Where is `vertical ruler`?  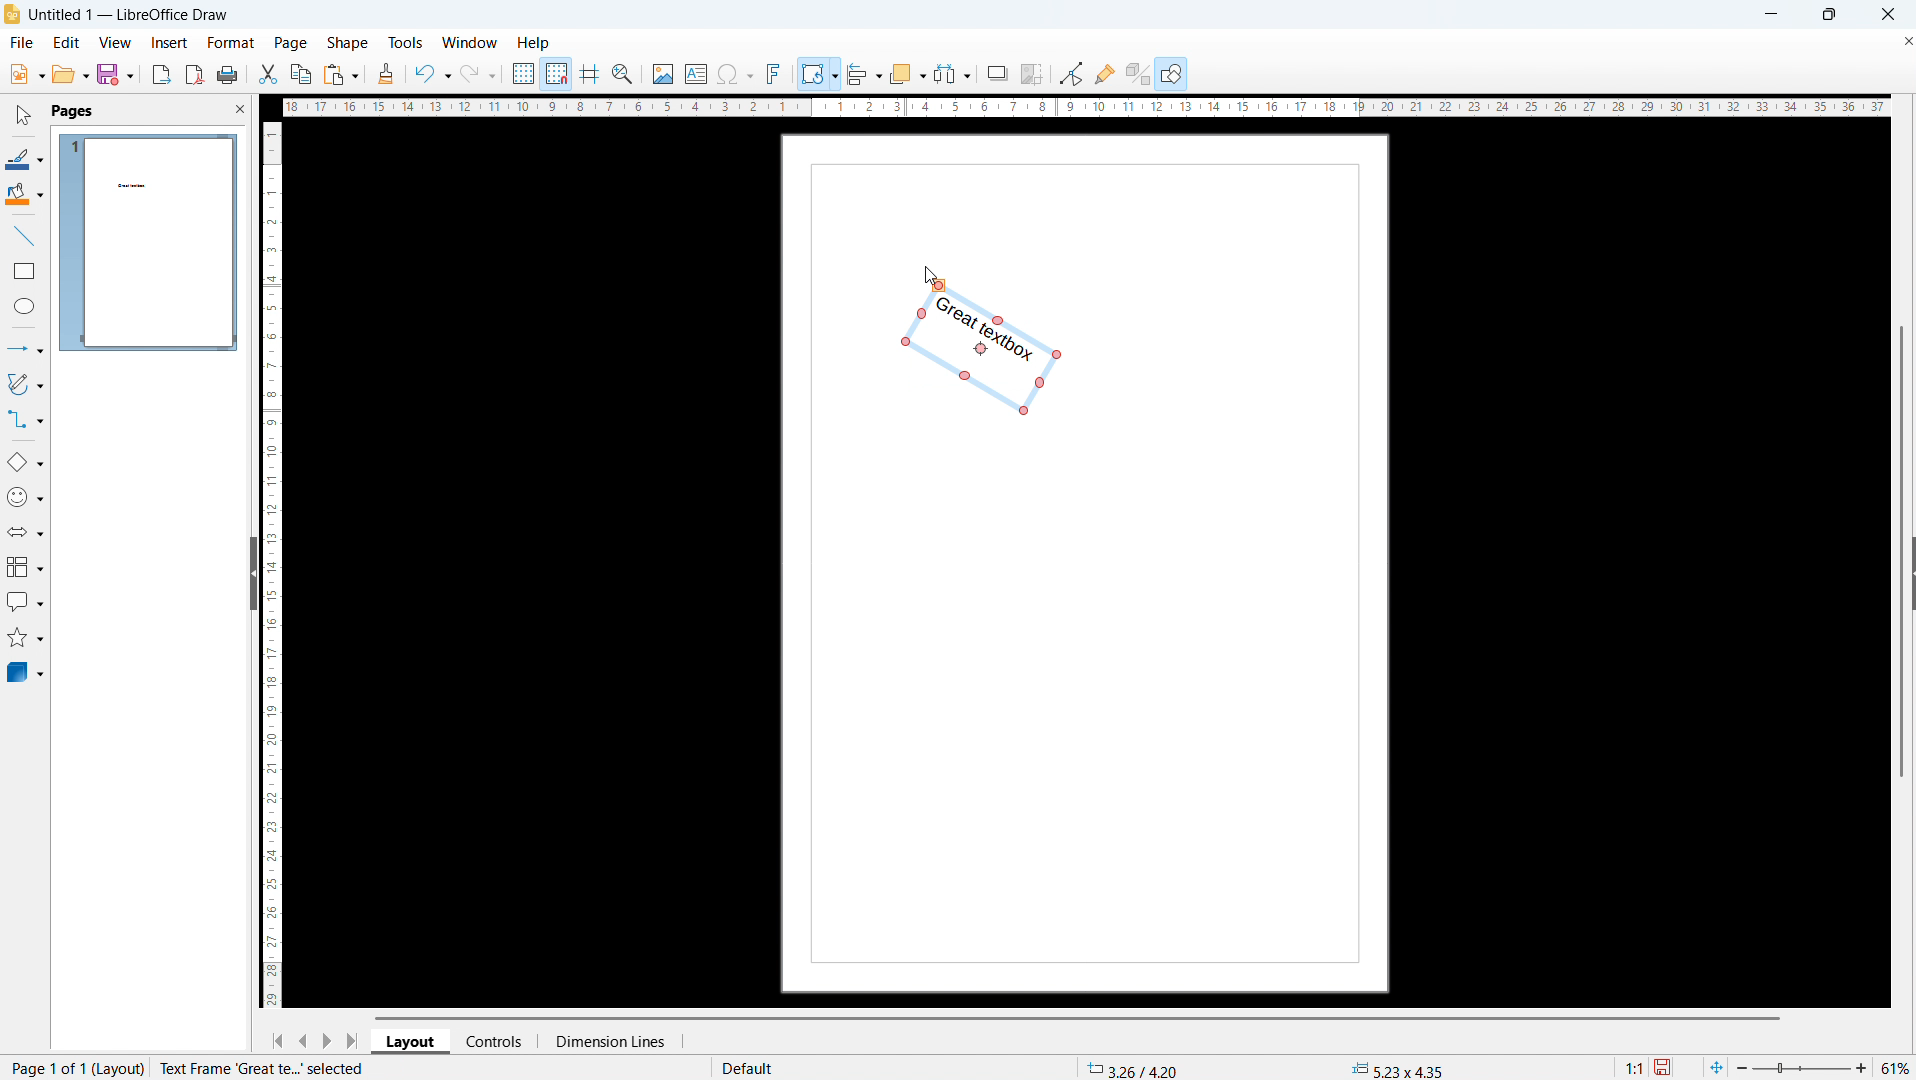 vertical ruler is located at coordinates (272, 563).